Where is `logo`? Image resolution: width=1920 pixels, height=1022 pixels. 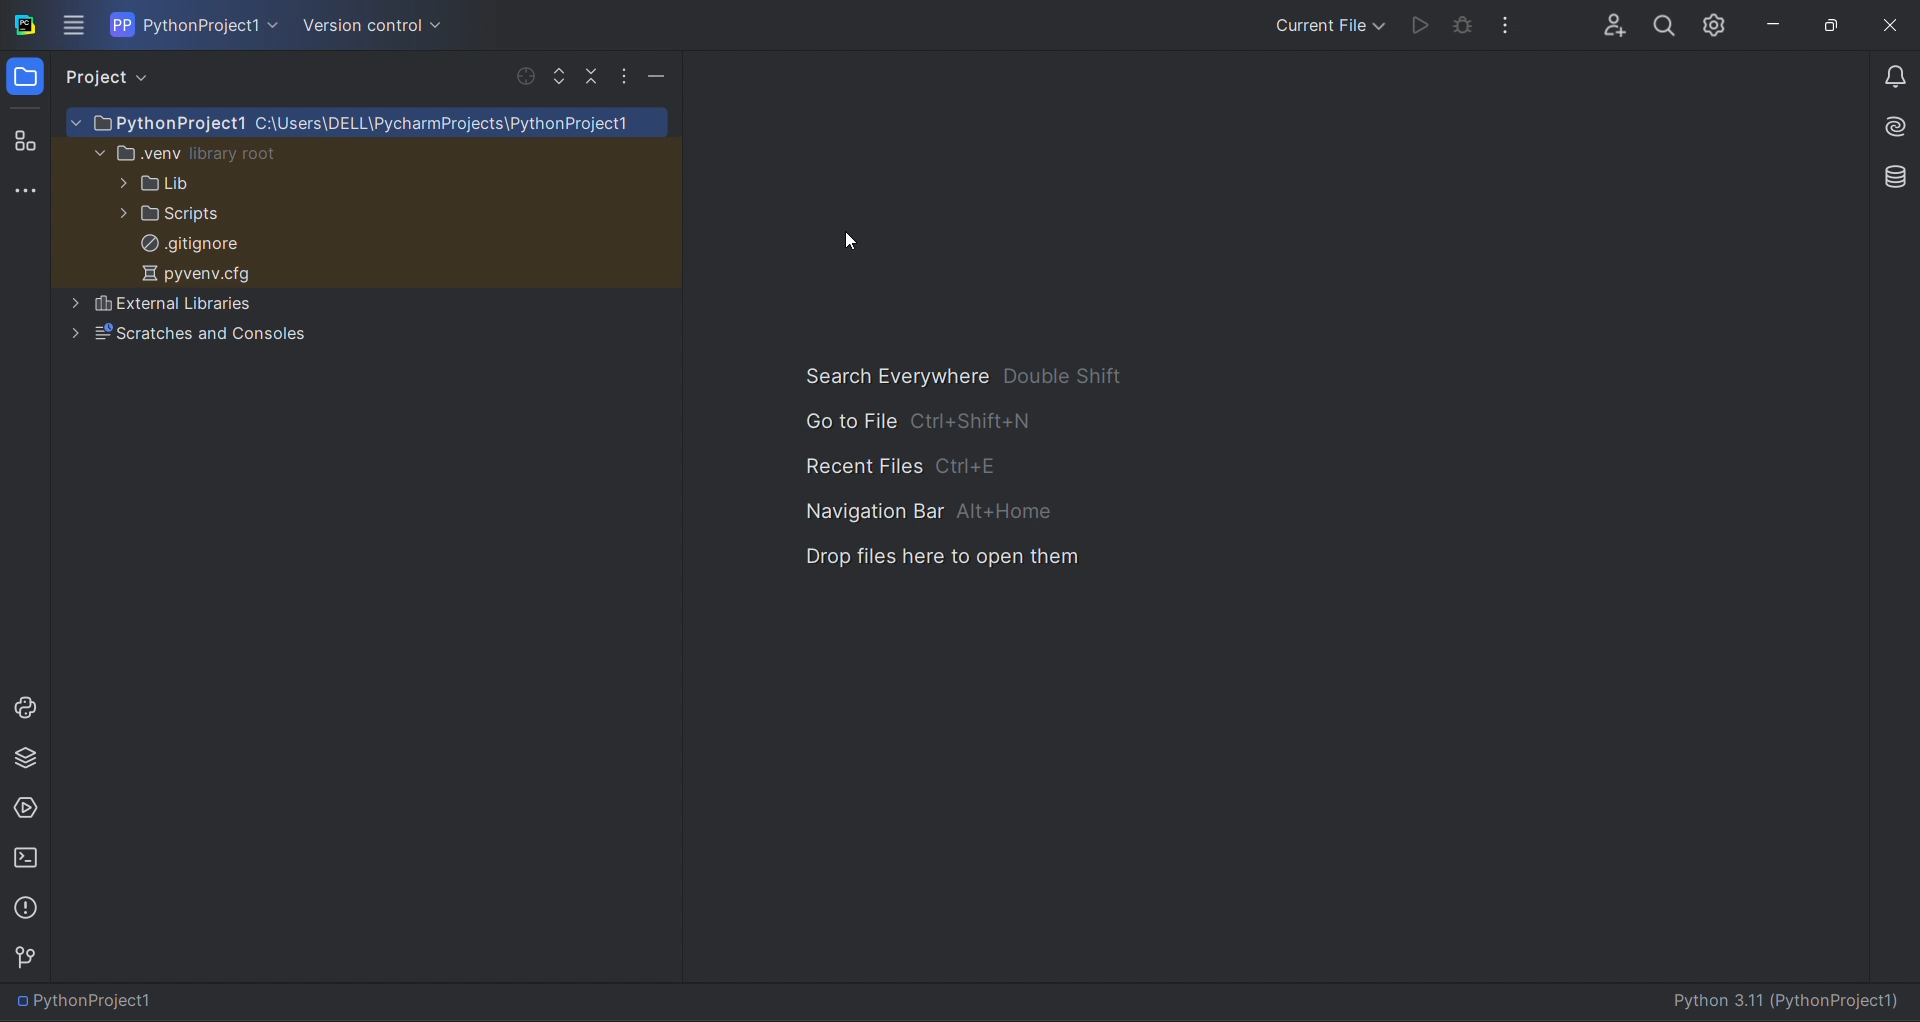
logo is located at coordinates (24, 24).